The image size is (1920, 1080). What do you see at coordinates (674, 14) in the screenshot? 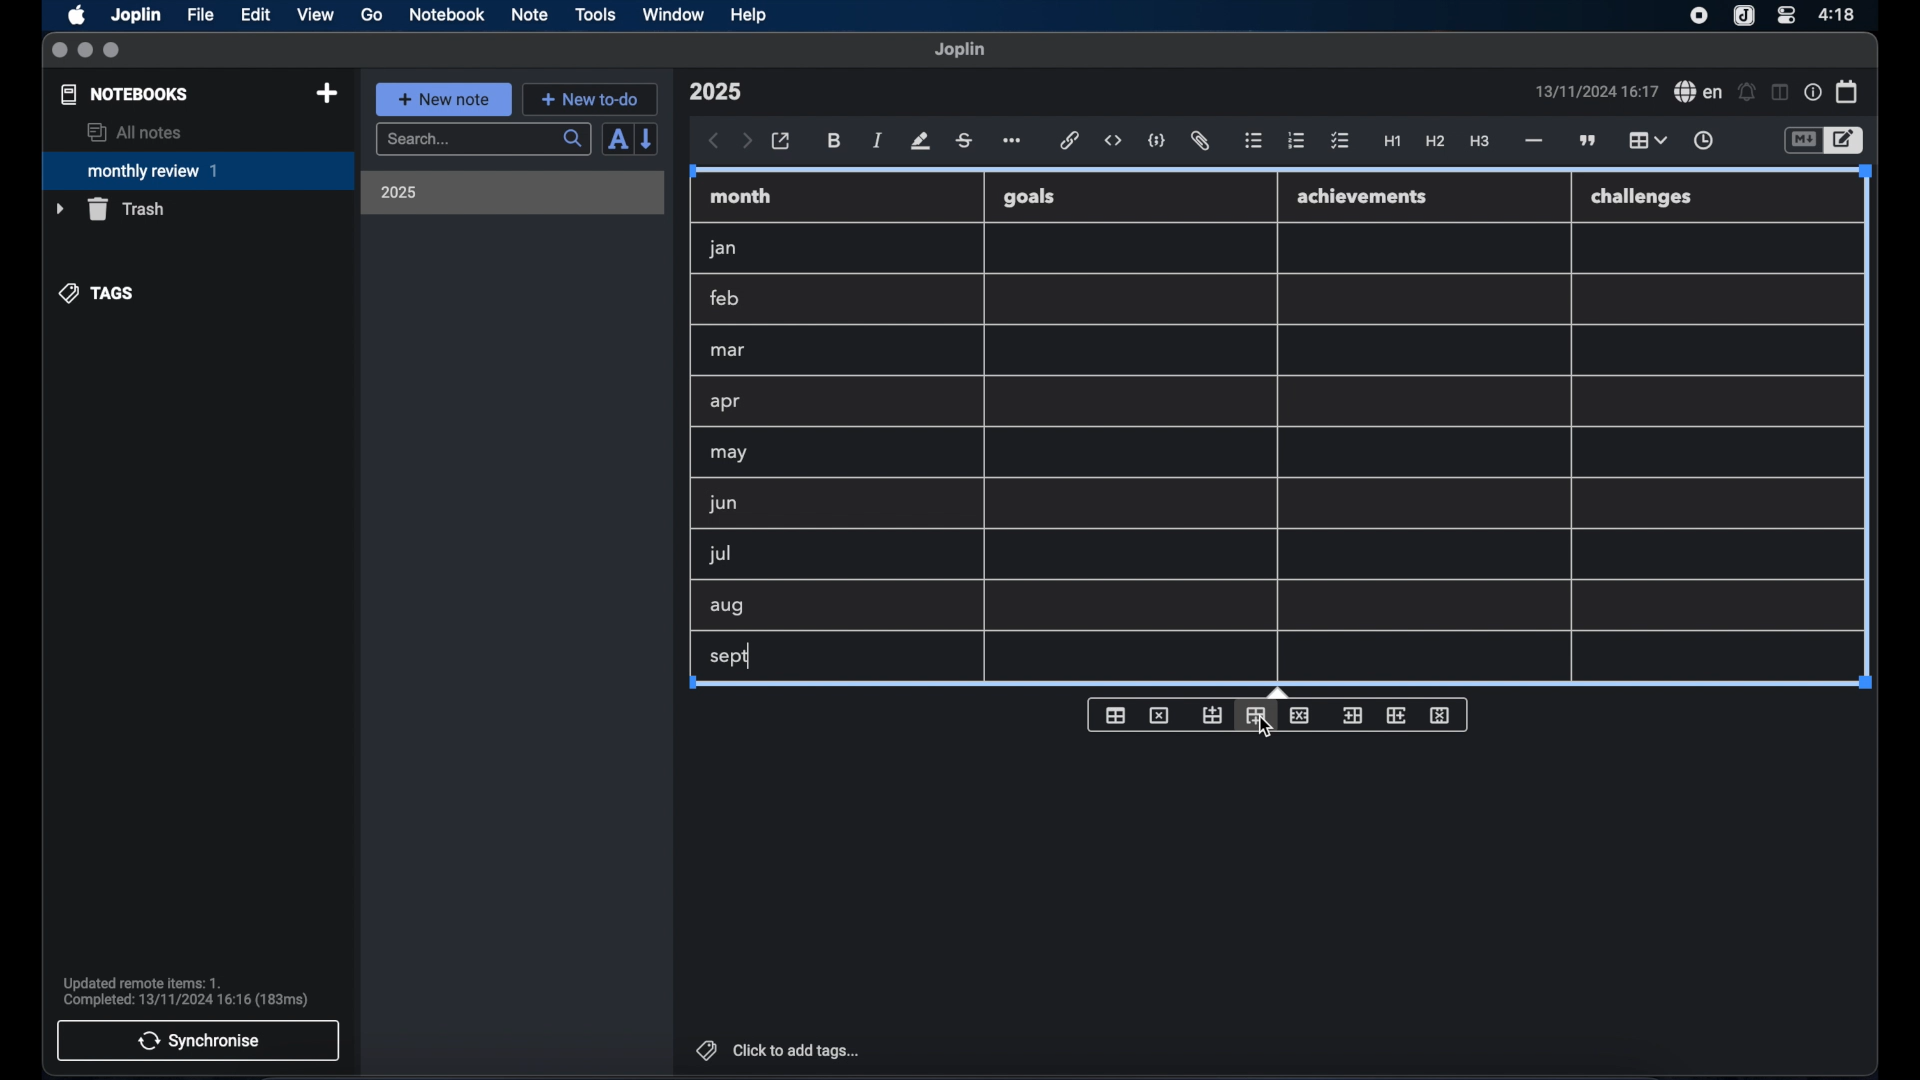
I see `window` at bounding box center [674, 14].